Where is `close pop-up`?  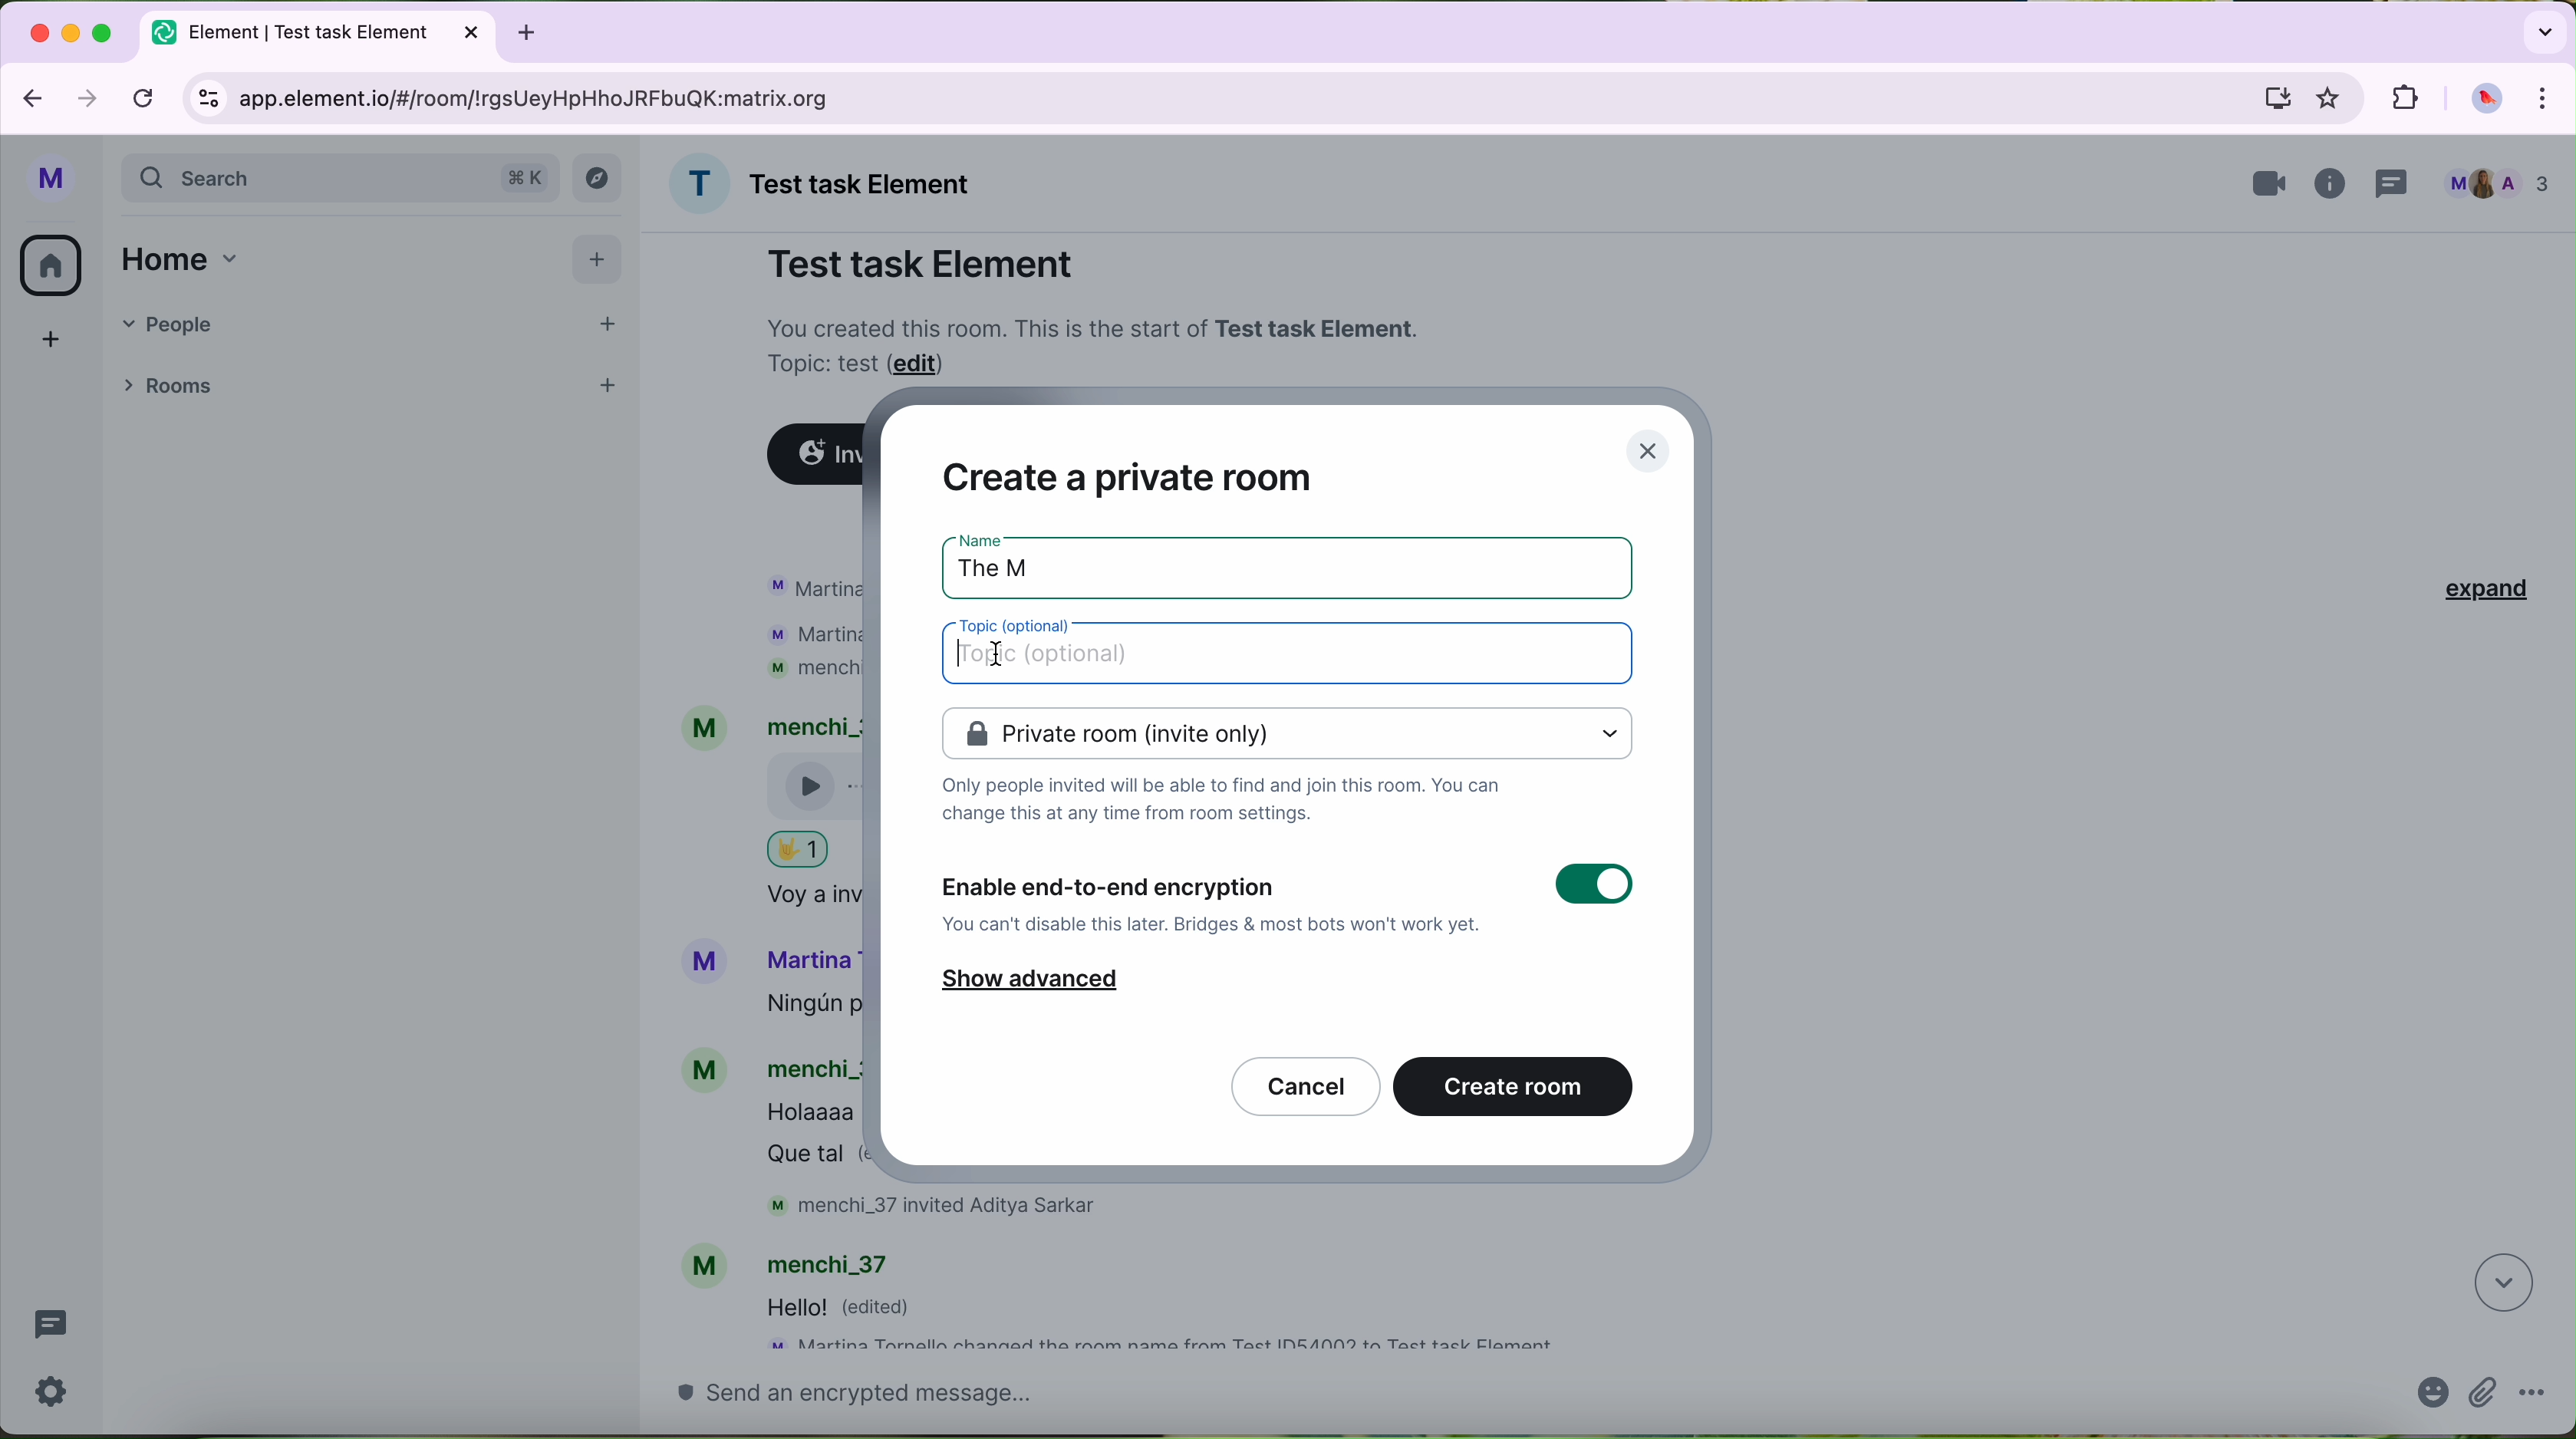 close pop-up is located at coordinates (1652, 450).